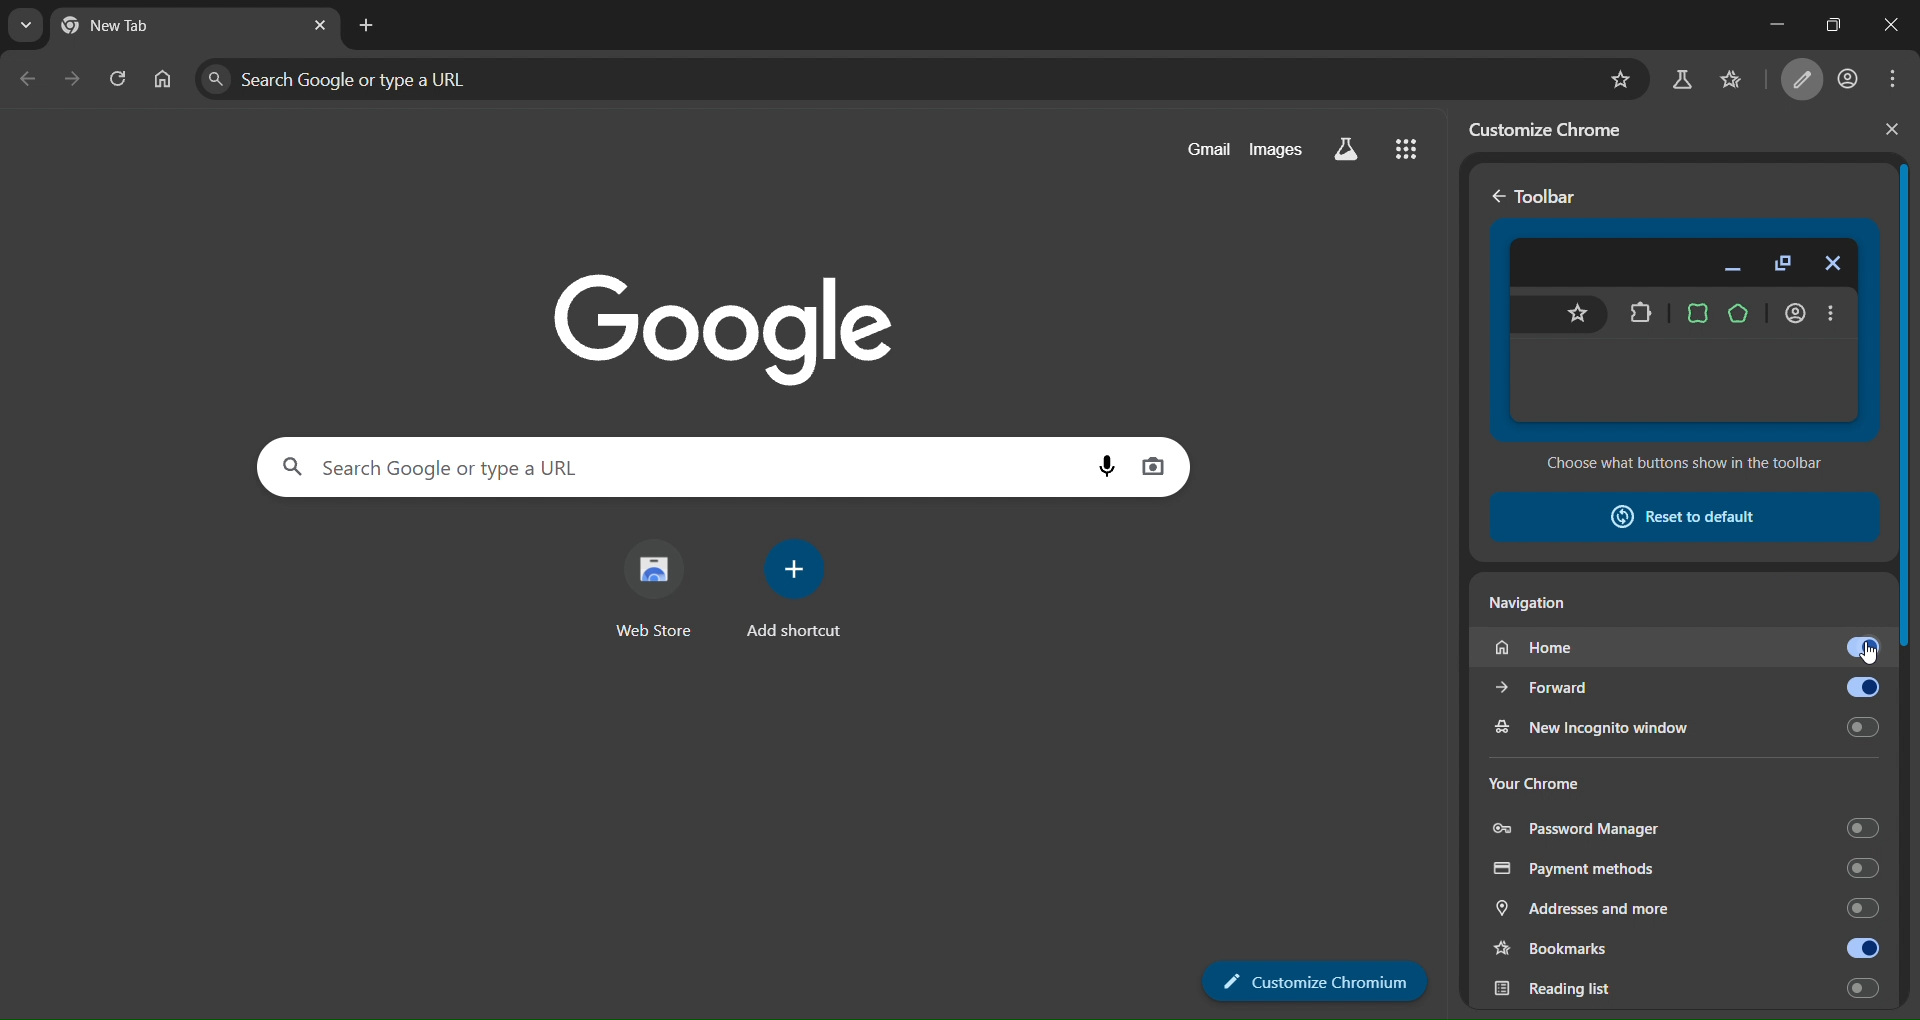  Describe the element at coordinates (1858, 648) in the screenshot. I see `toggle` at that location.